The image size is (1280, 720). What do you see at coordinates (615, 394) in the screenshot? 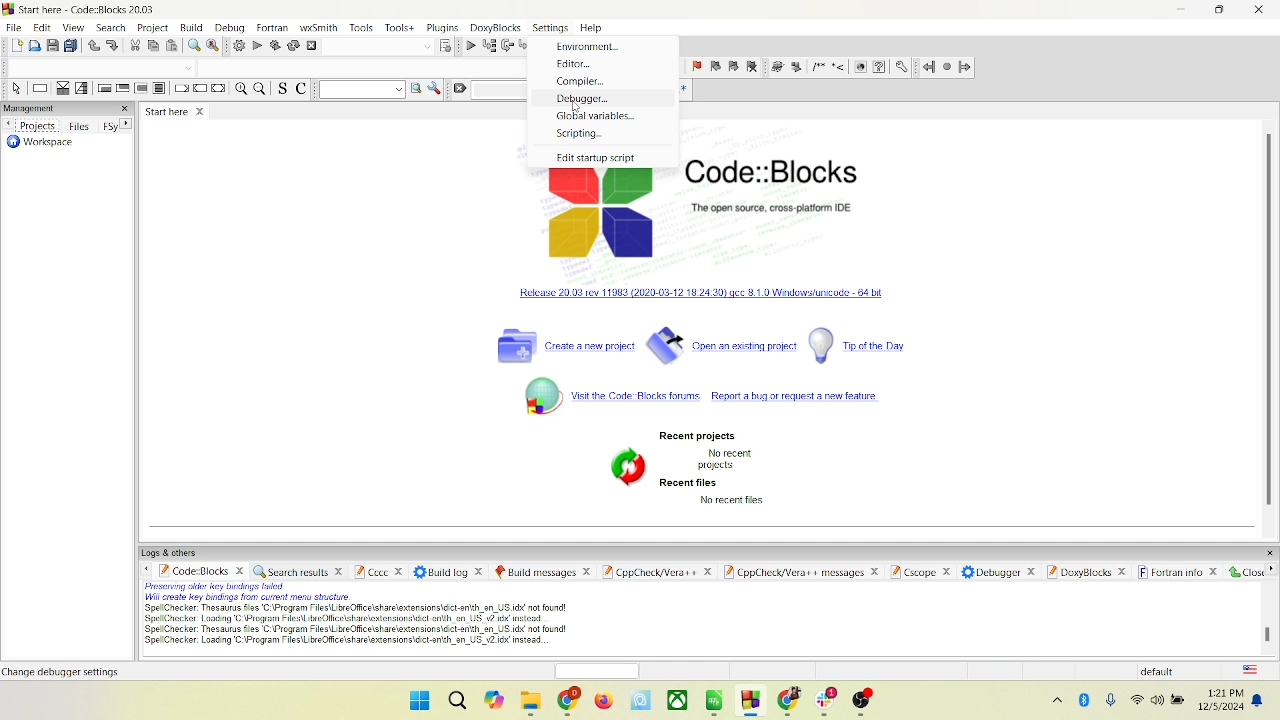
I see `code block forum` at bounding box center [615, 394].